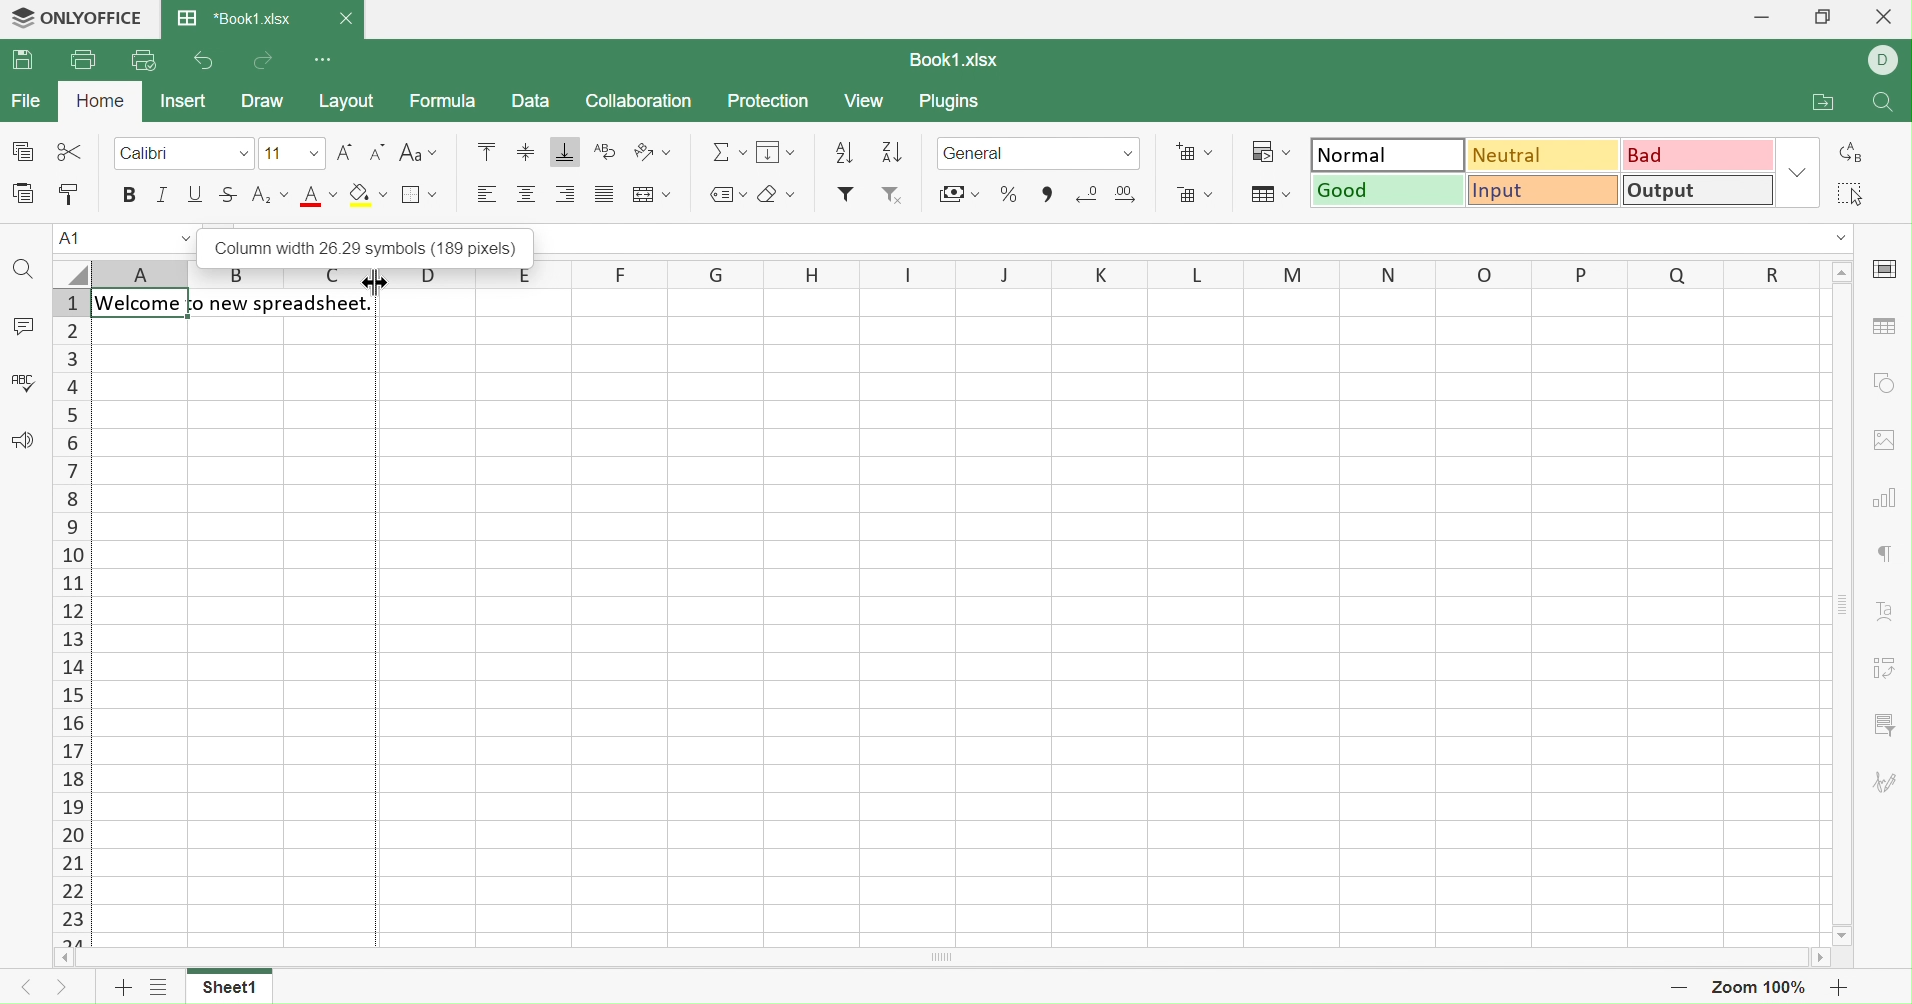 The width and height of the screenshot is (1912, 1004). I want to click on Bad, so click(1701, 153).